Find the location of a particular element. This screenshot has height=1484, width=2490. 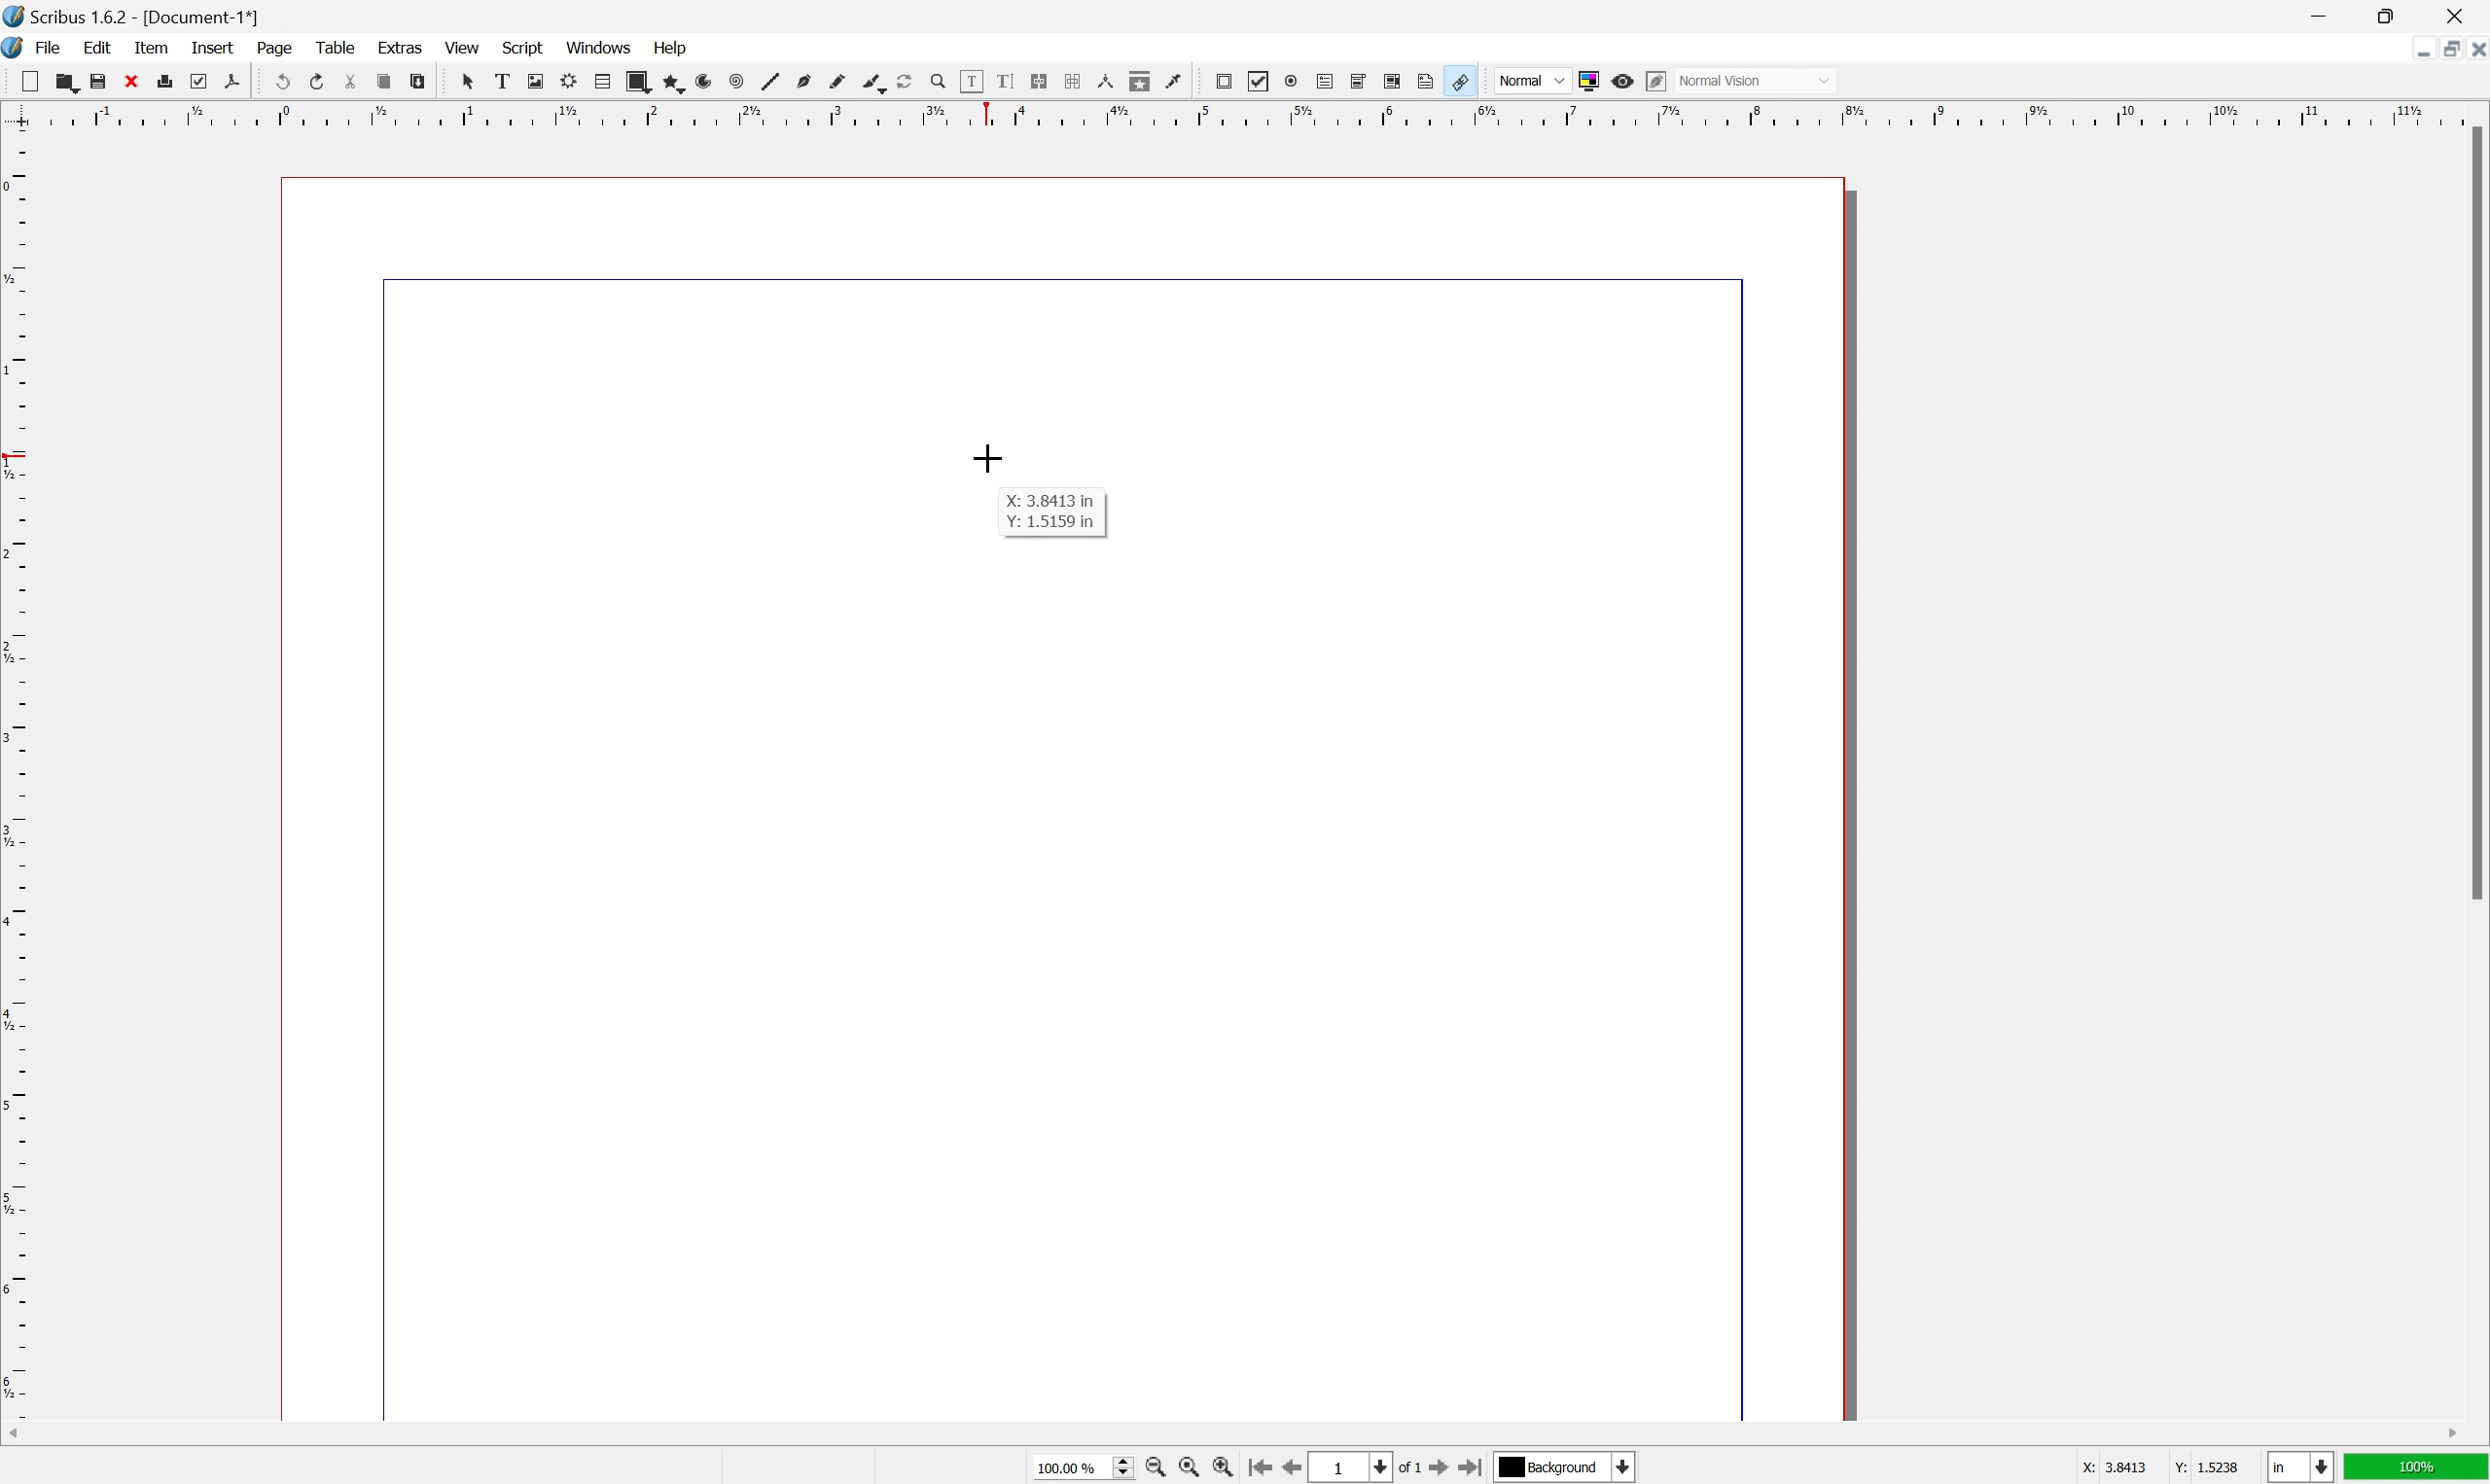

100% is located at coordinates (2417, 1468).